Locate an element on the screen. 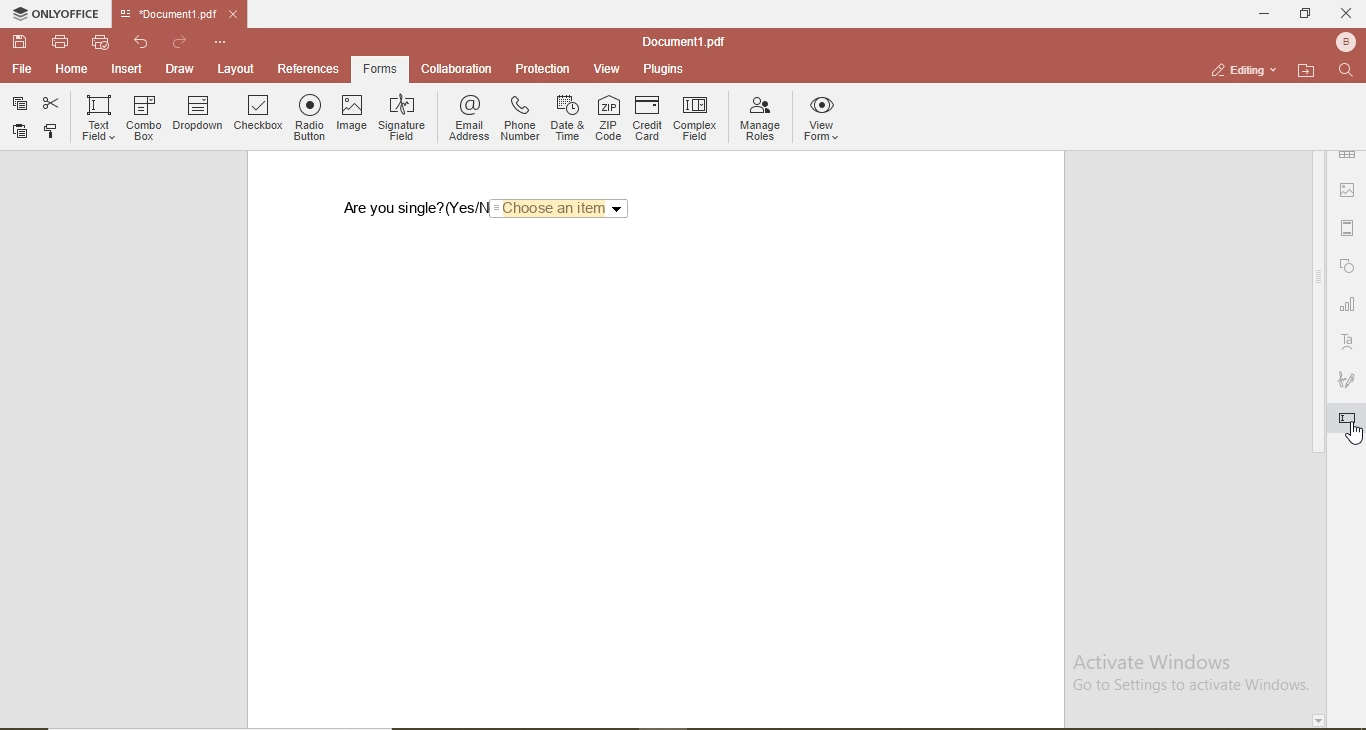 This screenshot has height=730, width=1366. are you single? (Yes/No) is located at coordinates (408, 208).